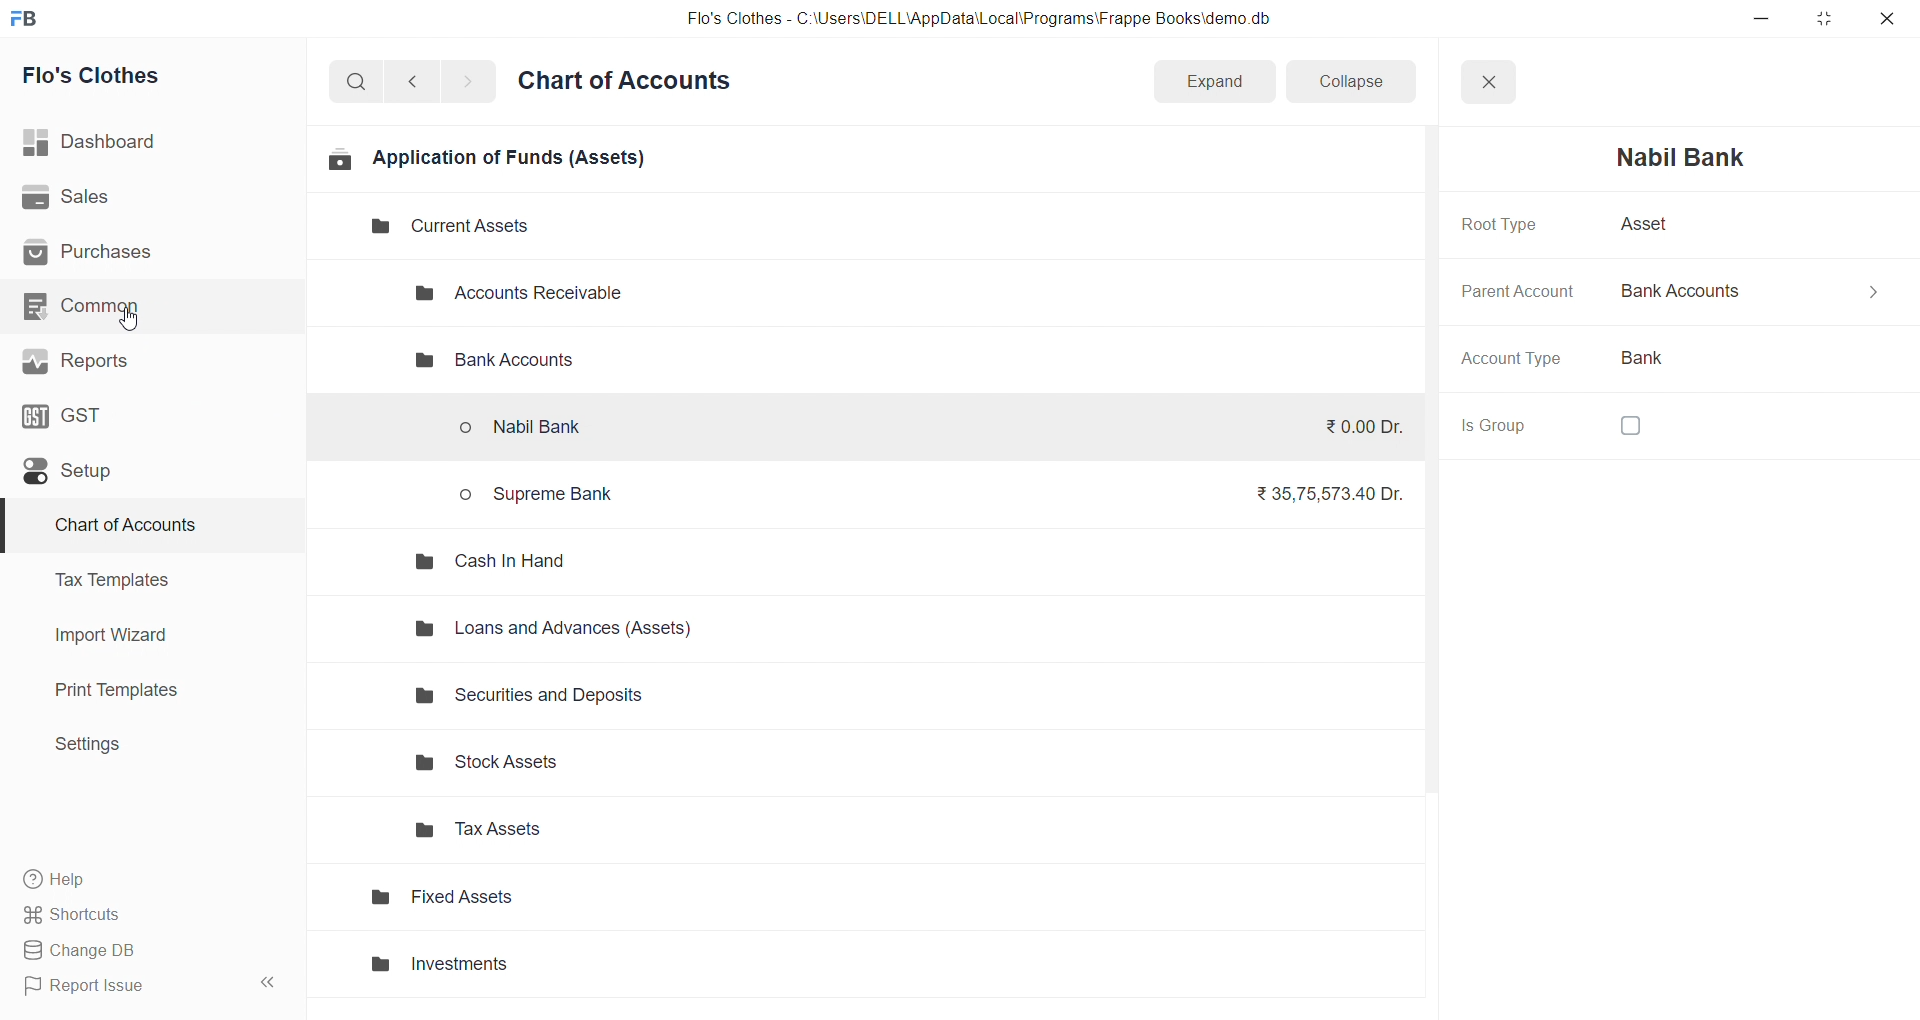 The width and height of the screenshot is (1920, 1020). I want to click on  ₹ 0.00 Dr., so click(1355, 426).